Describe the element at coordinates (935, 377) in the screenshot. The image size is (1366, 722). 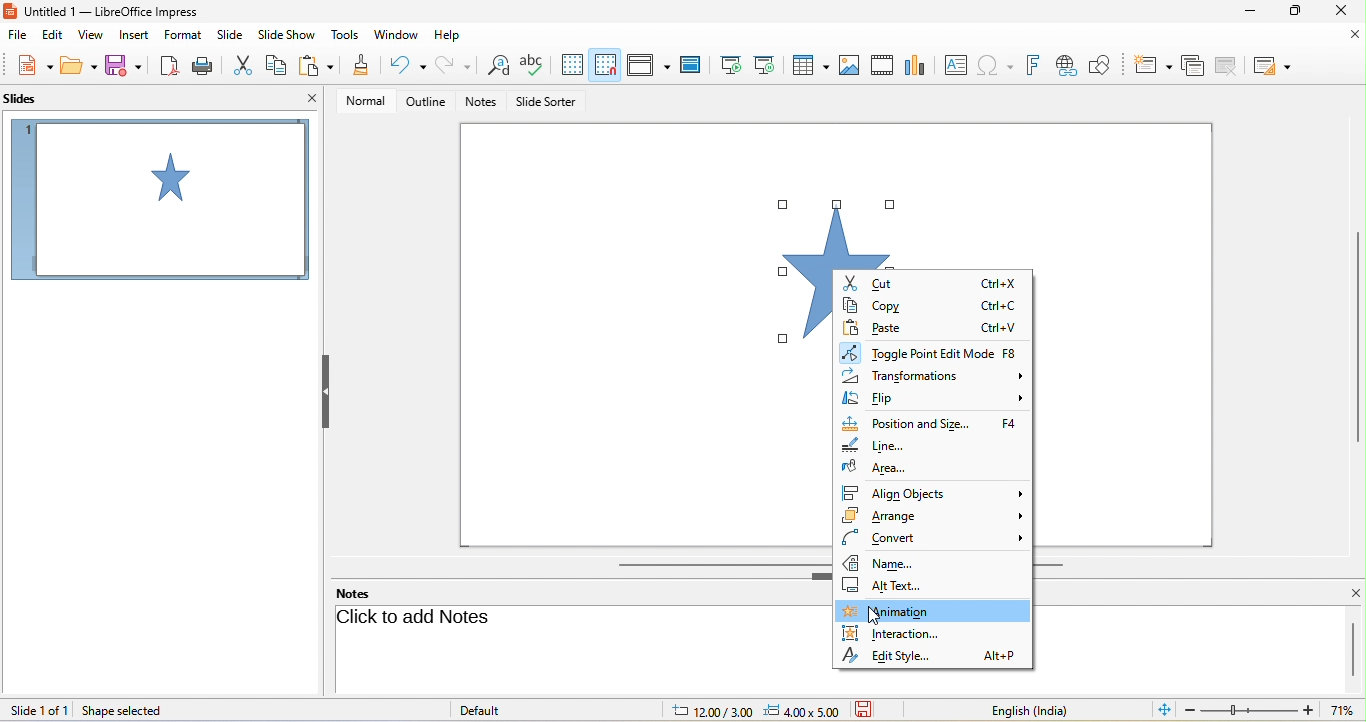
I see `transformations` at that location.